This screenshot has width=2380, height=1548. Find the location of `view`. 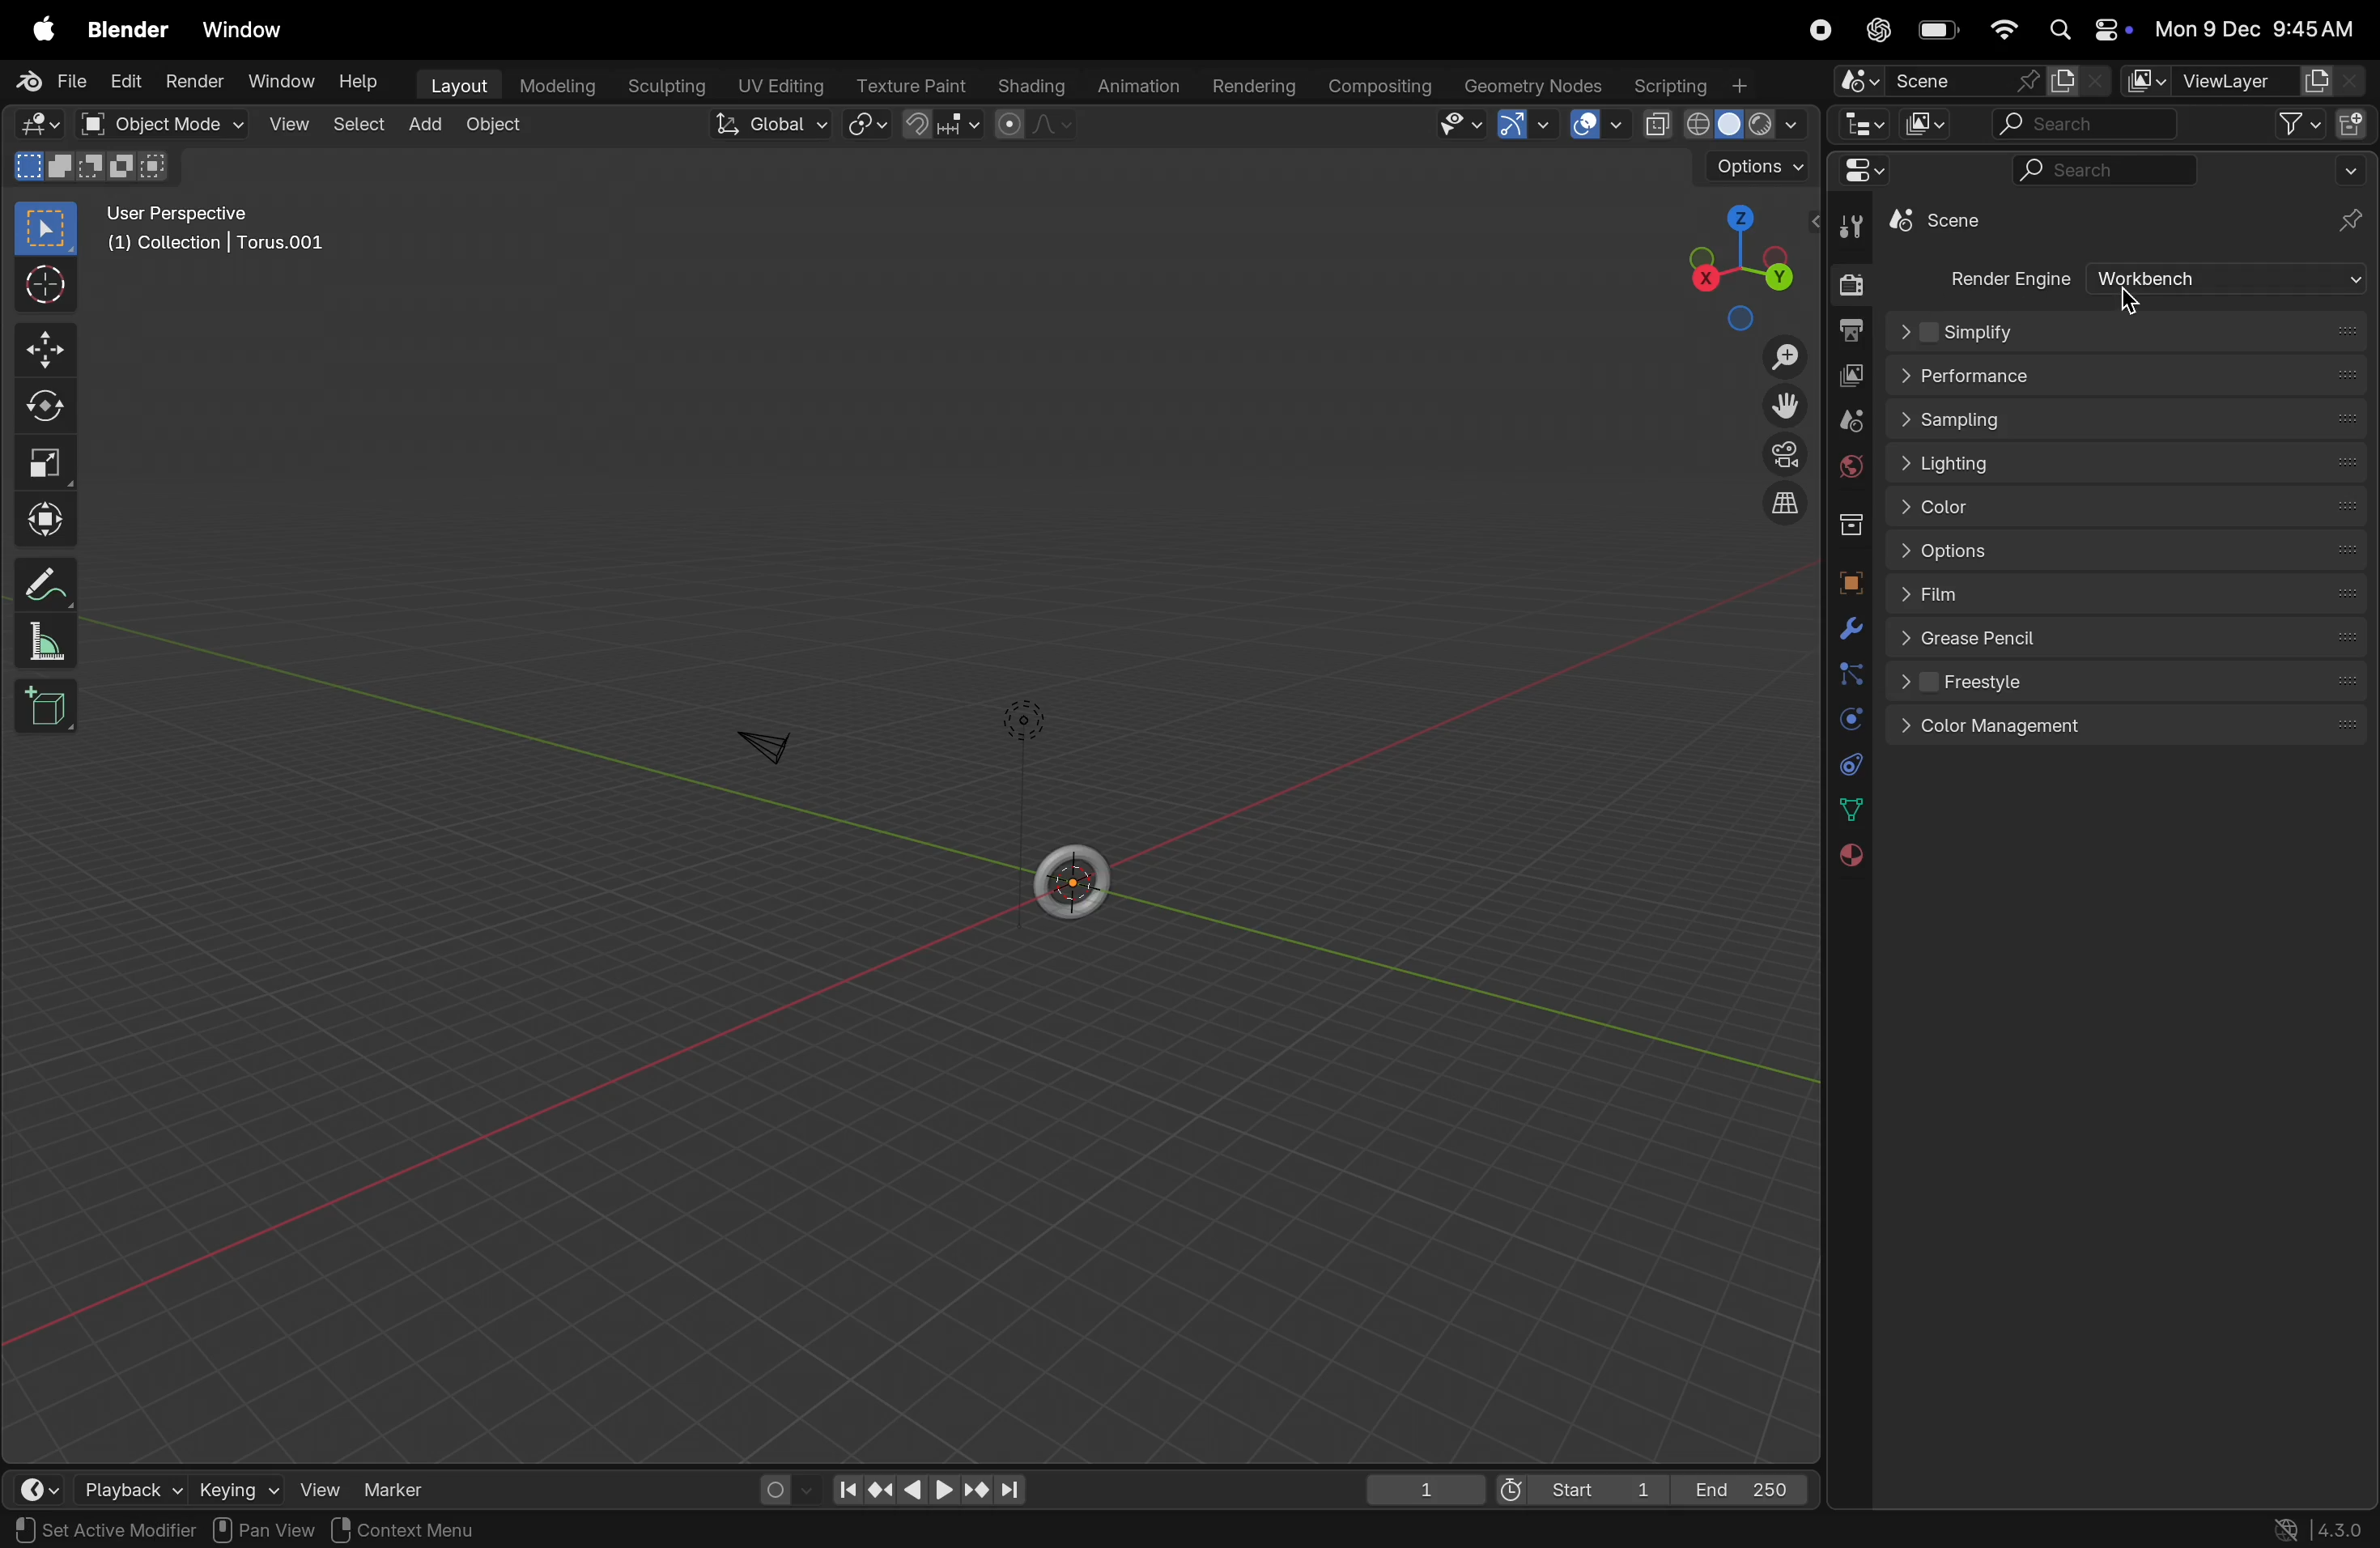

view is located at coordinates (1467, 126).